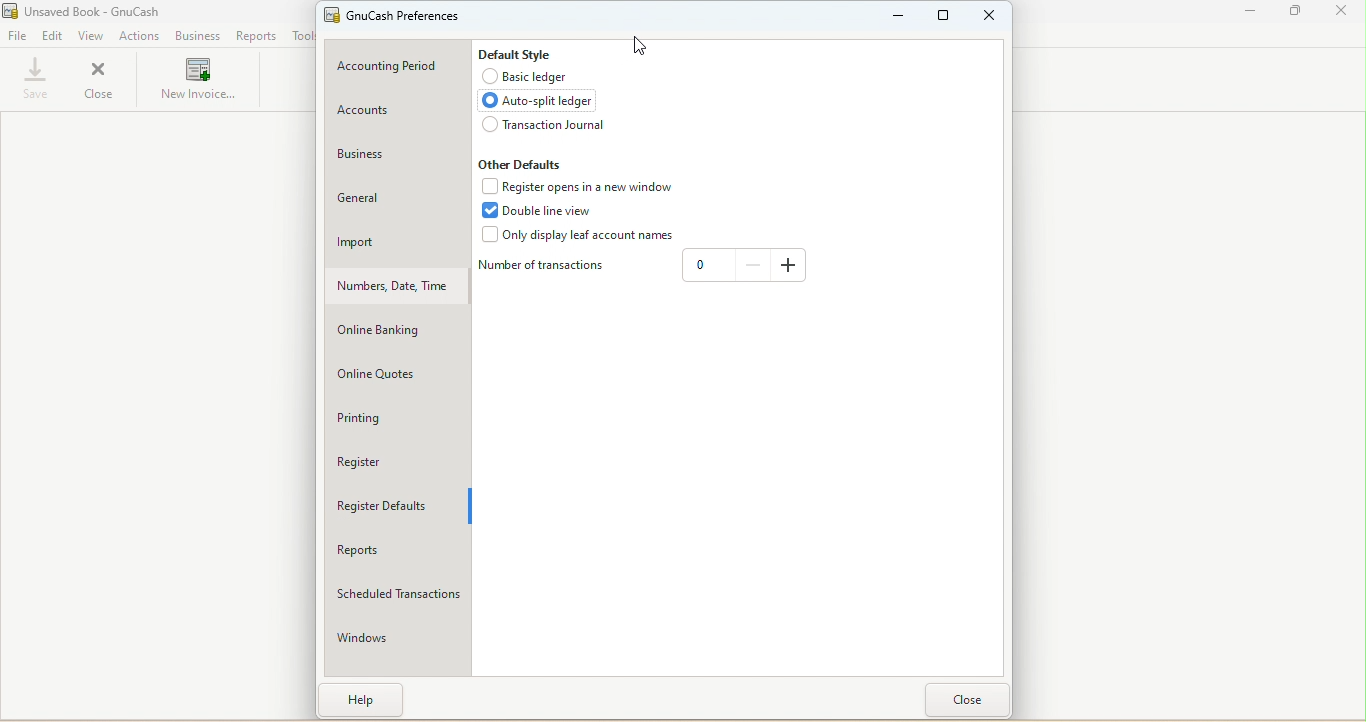  I want to click on Save, so click(34, 81).